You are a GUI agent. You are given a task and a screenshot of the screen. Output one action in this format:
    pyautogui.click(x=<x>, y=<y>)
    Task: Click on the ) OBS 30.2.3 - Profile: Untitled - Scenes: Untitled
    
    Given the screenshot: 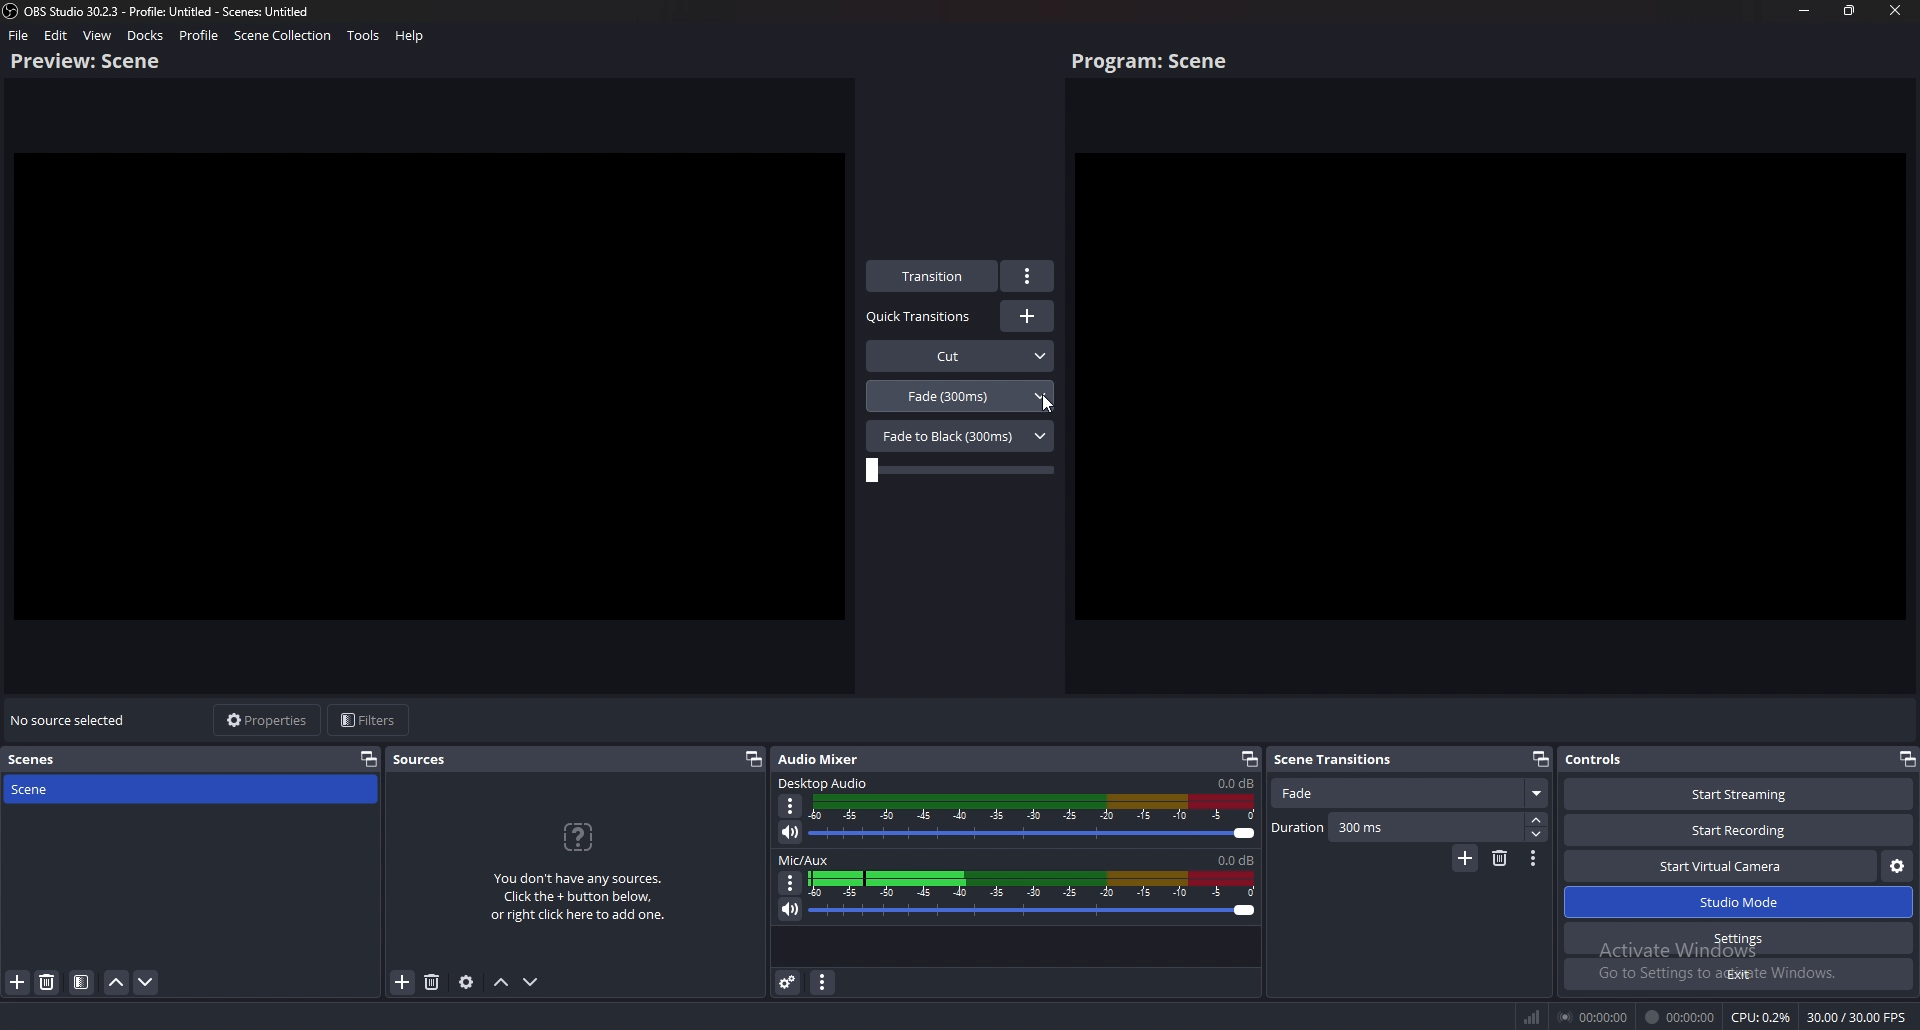 What is the action you would take?
    pyautogui.click(x=180, y=10)
    